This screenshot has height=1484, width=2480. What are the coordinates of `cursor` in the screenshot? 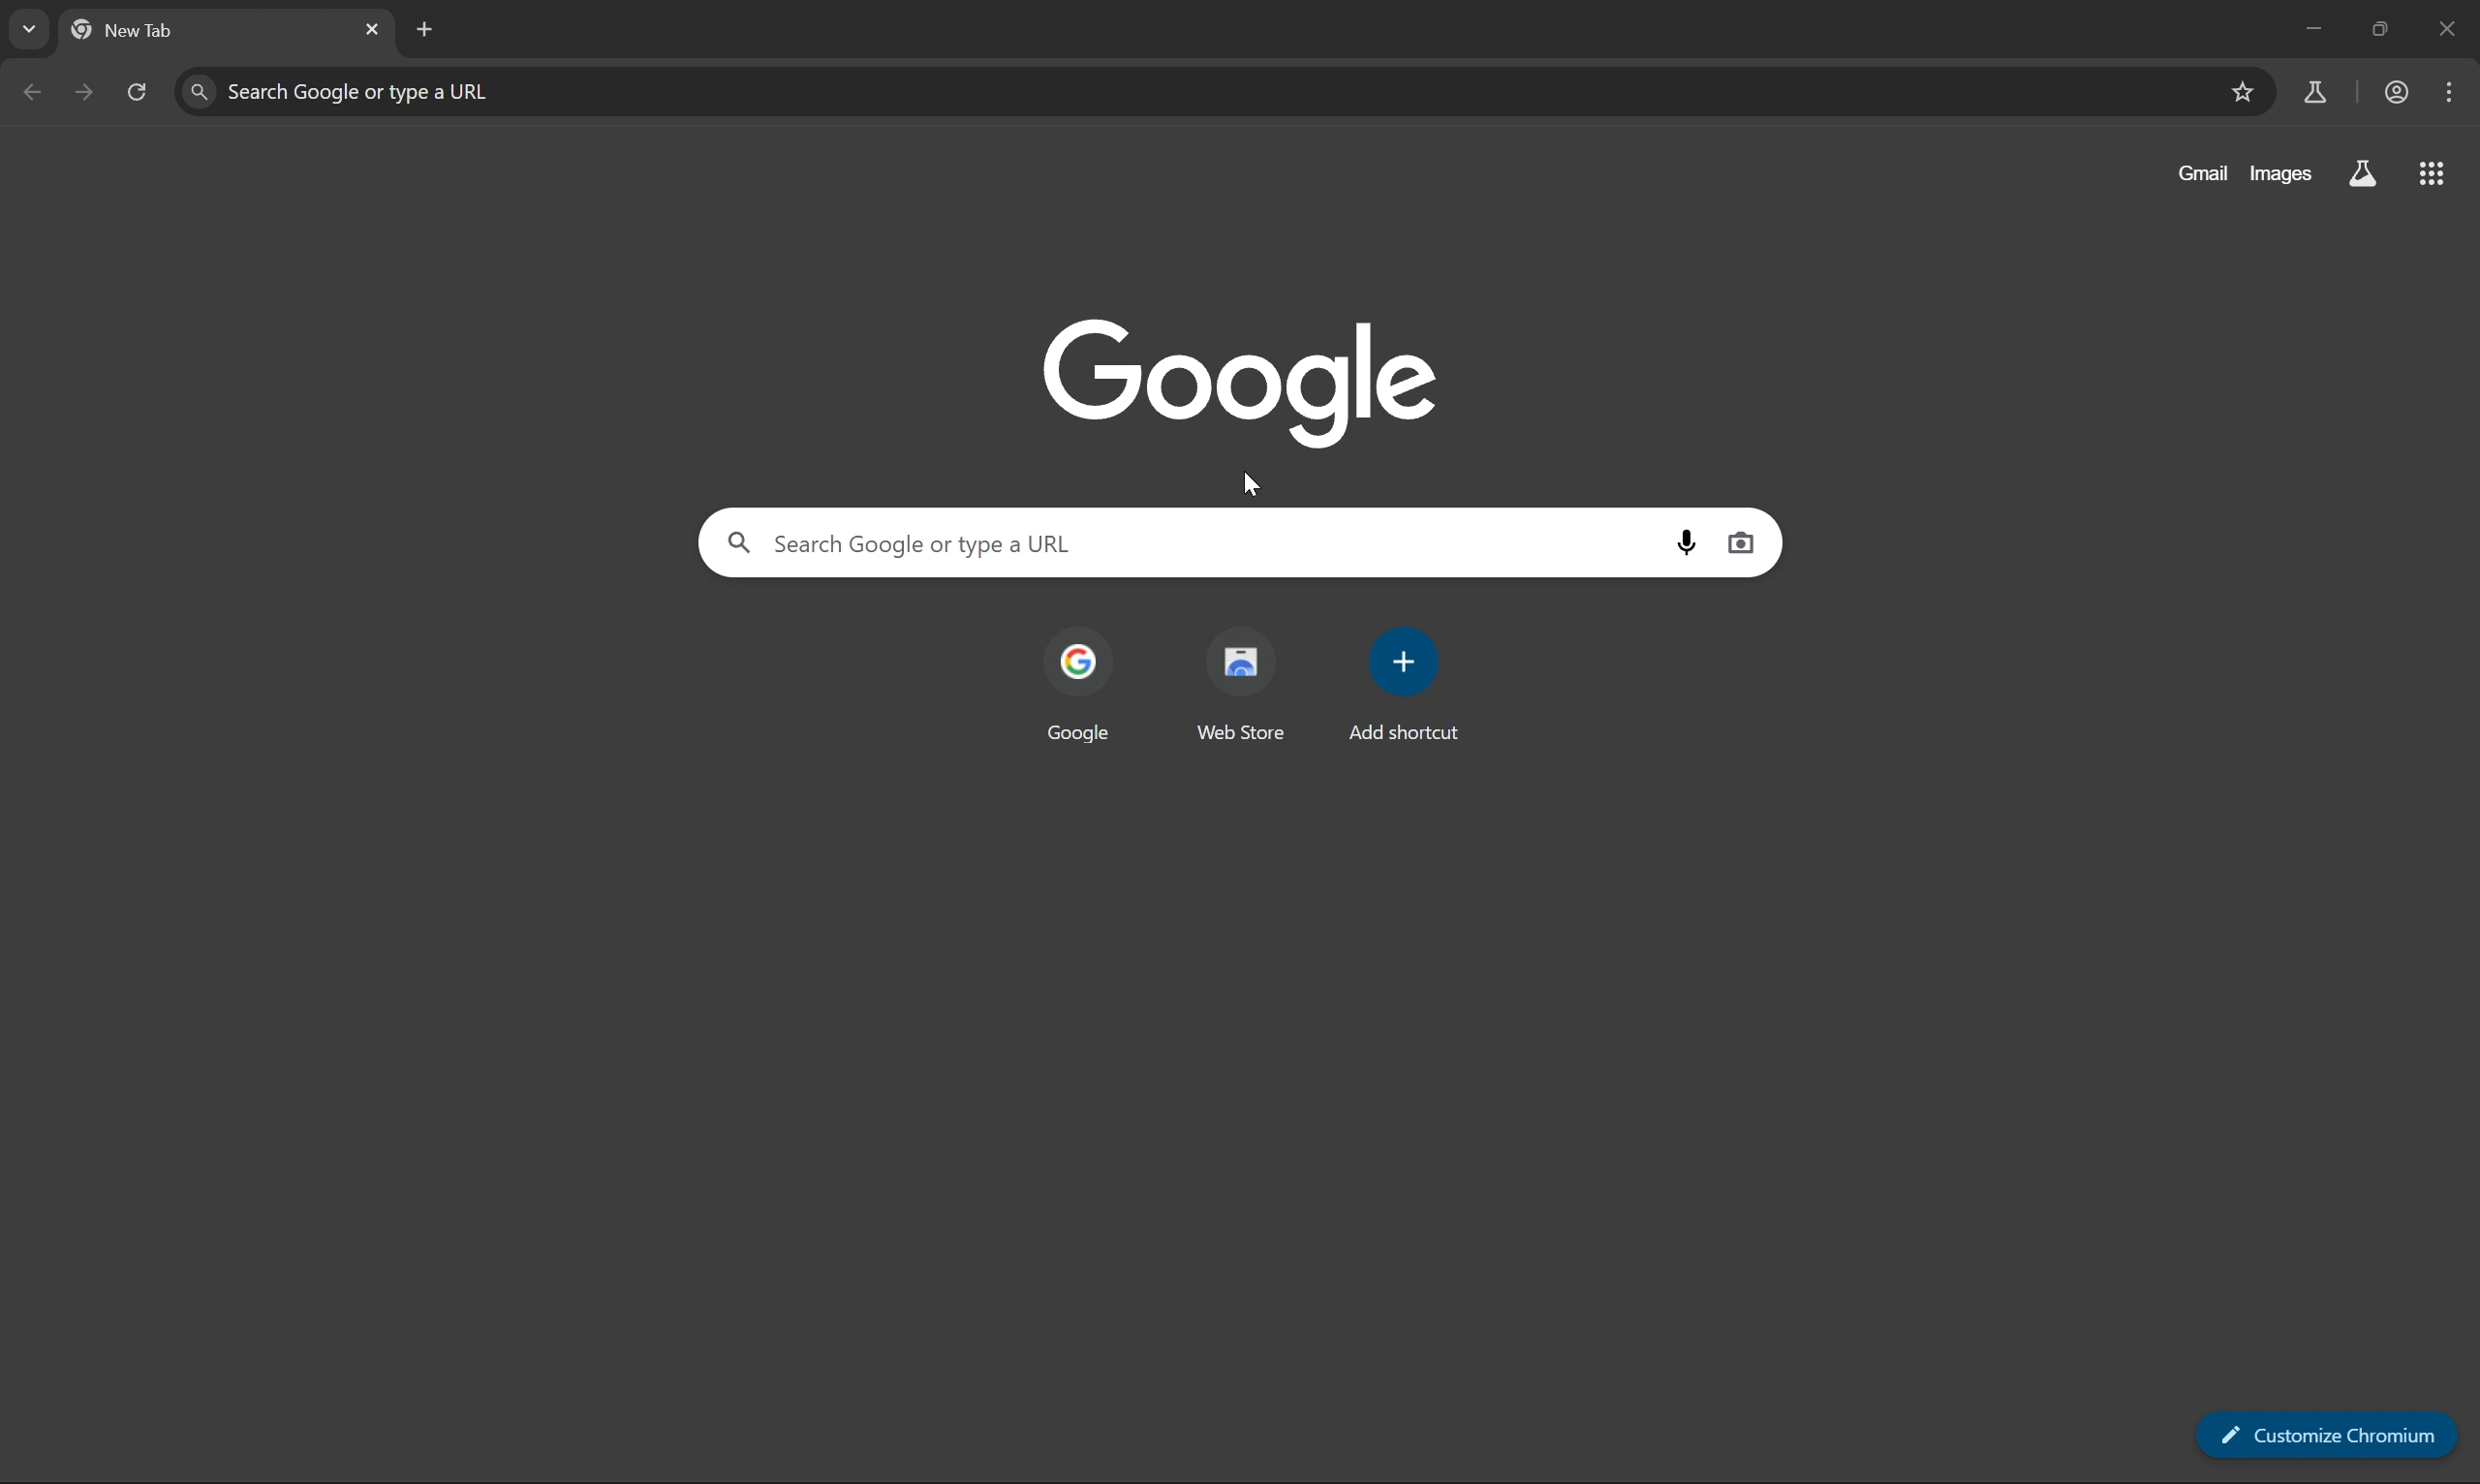 It's located at (1254, 487).